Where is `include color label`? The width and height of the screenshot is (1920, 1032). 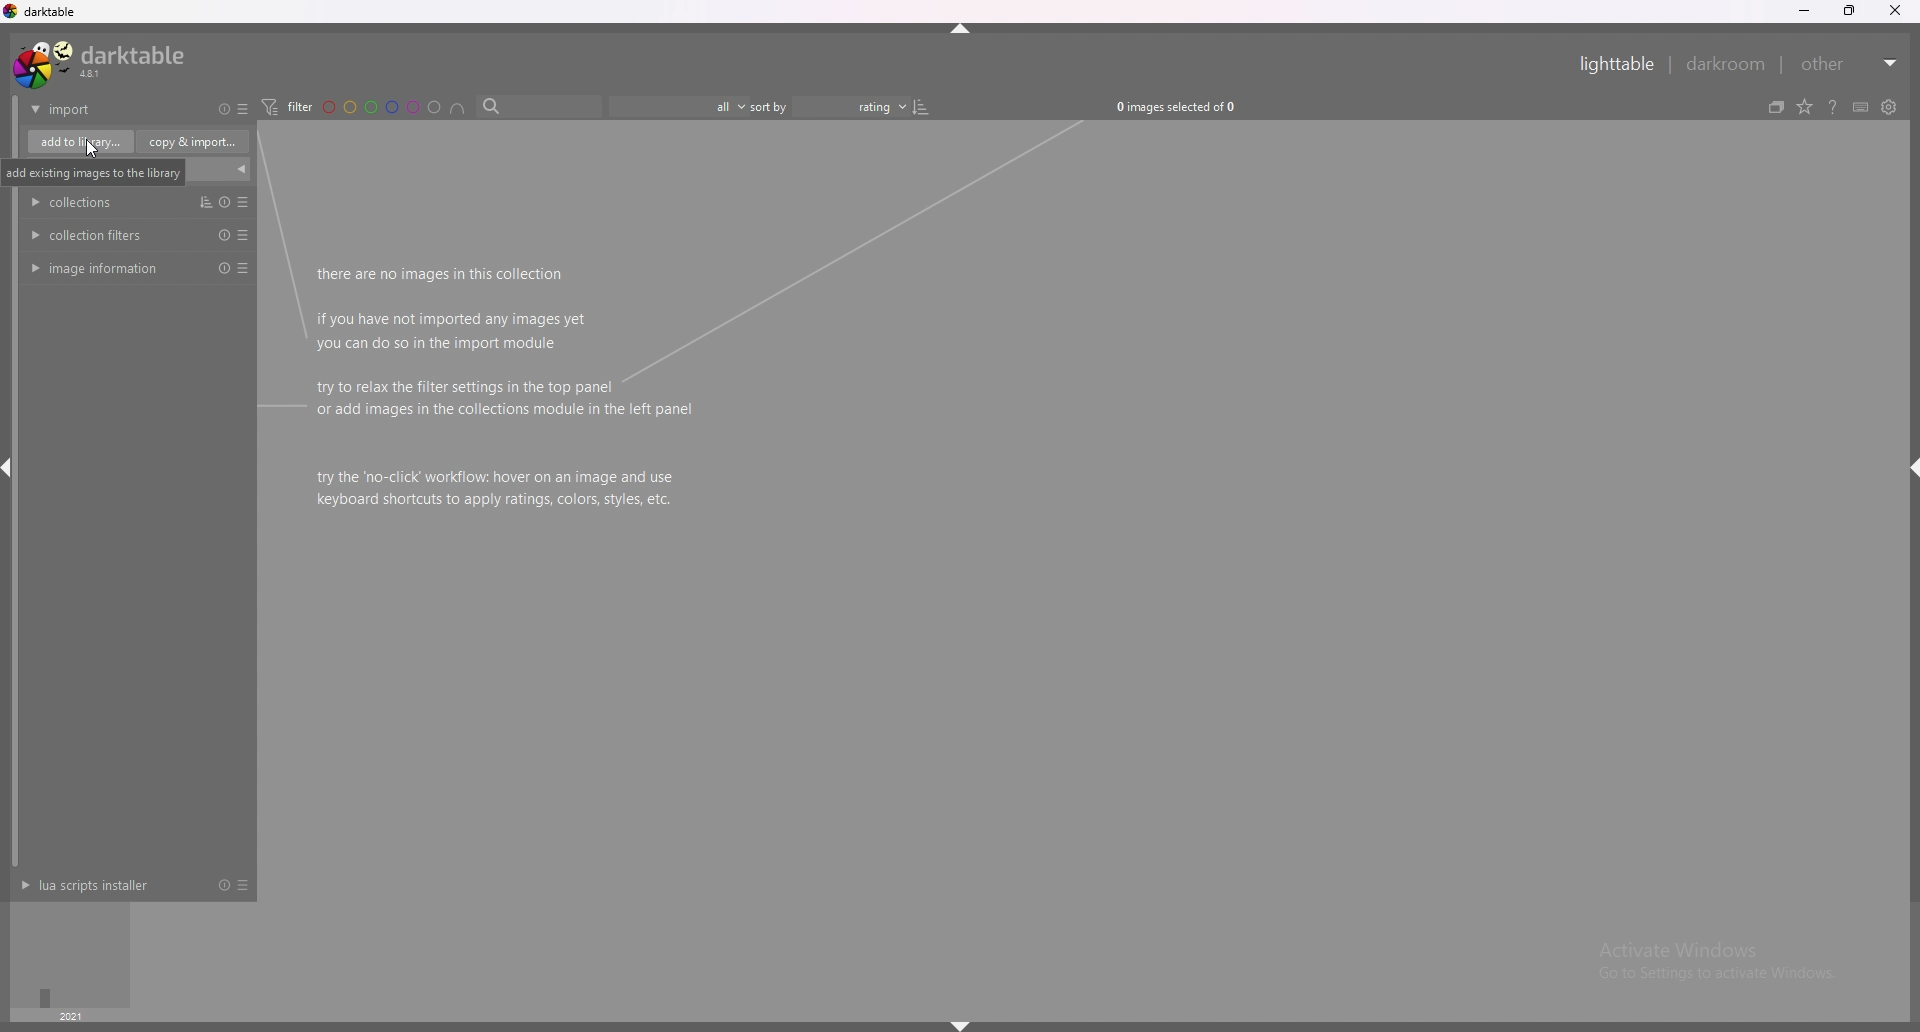
include color label is located at coordinates (458, 107).